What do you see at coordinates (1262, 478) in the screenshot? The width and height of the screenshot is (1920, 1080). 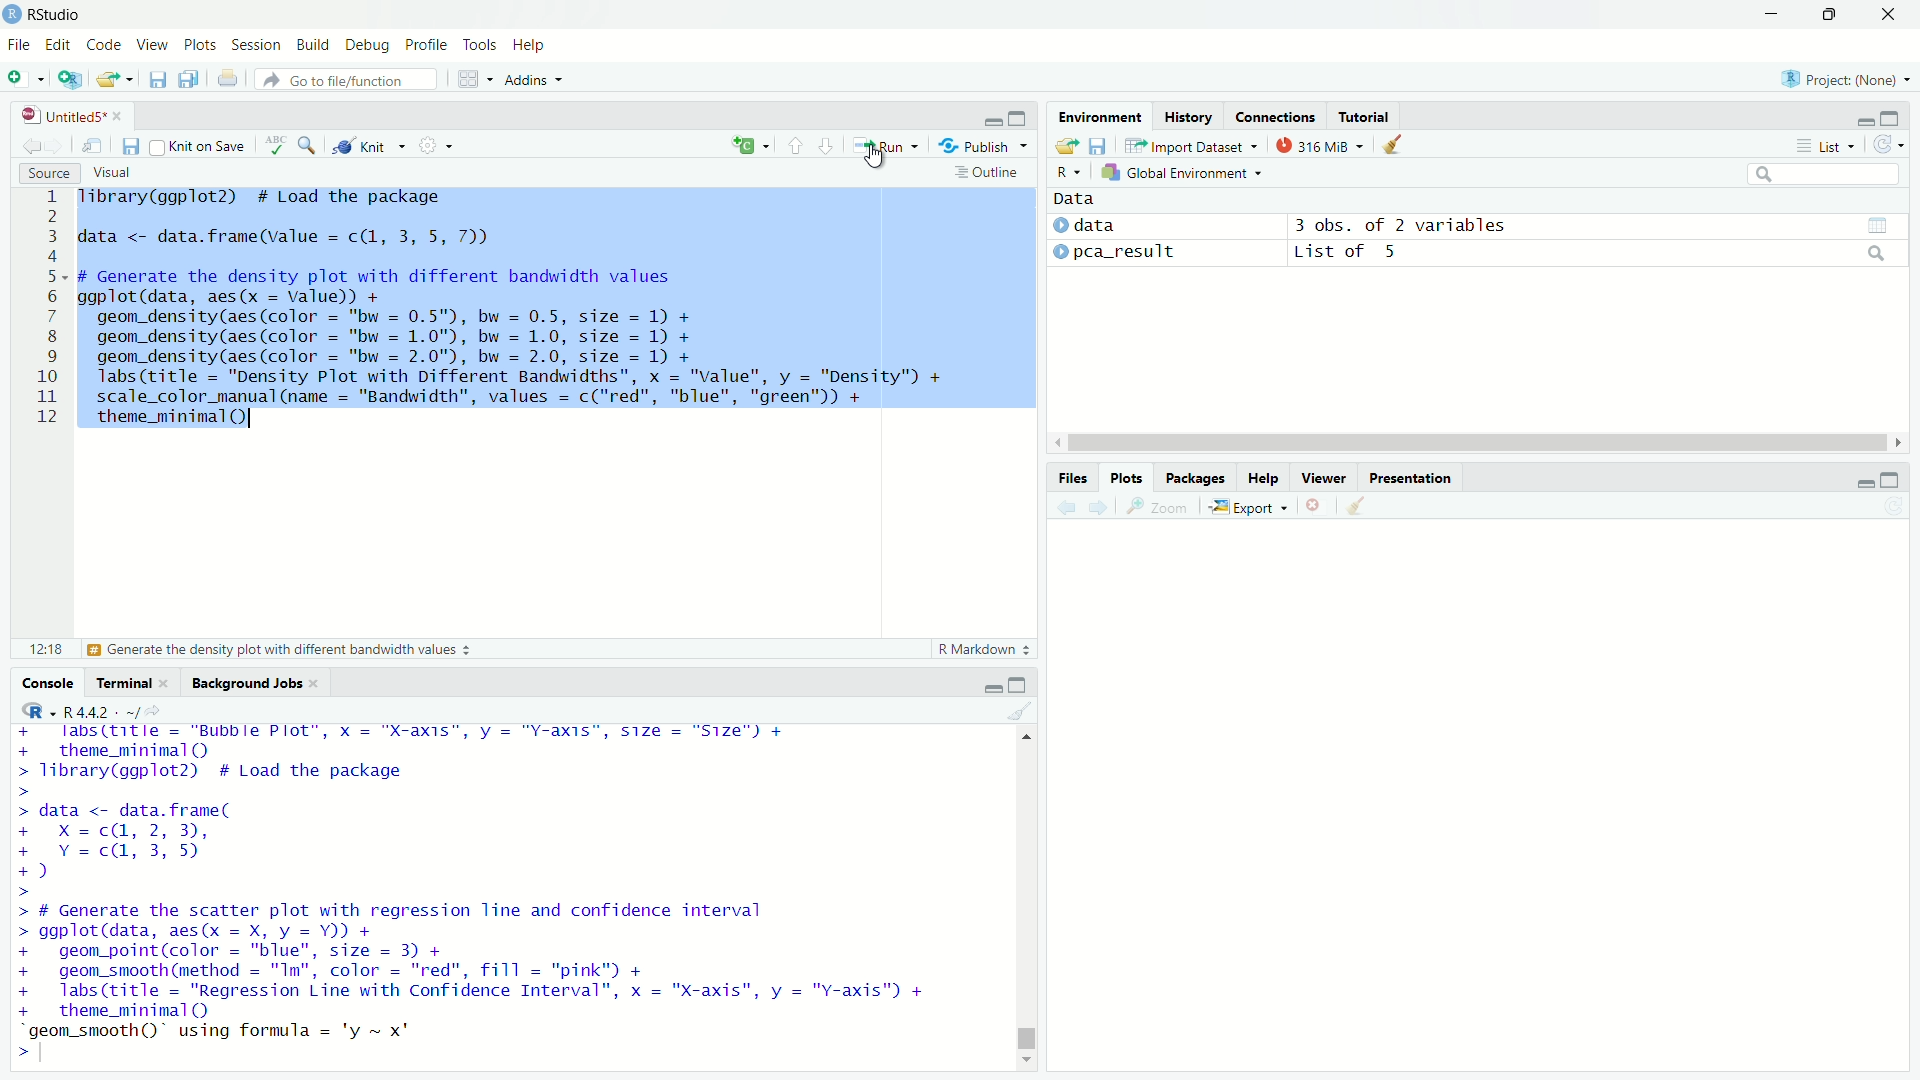 I see `Help` at bounding box center [1262, 478].